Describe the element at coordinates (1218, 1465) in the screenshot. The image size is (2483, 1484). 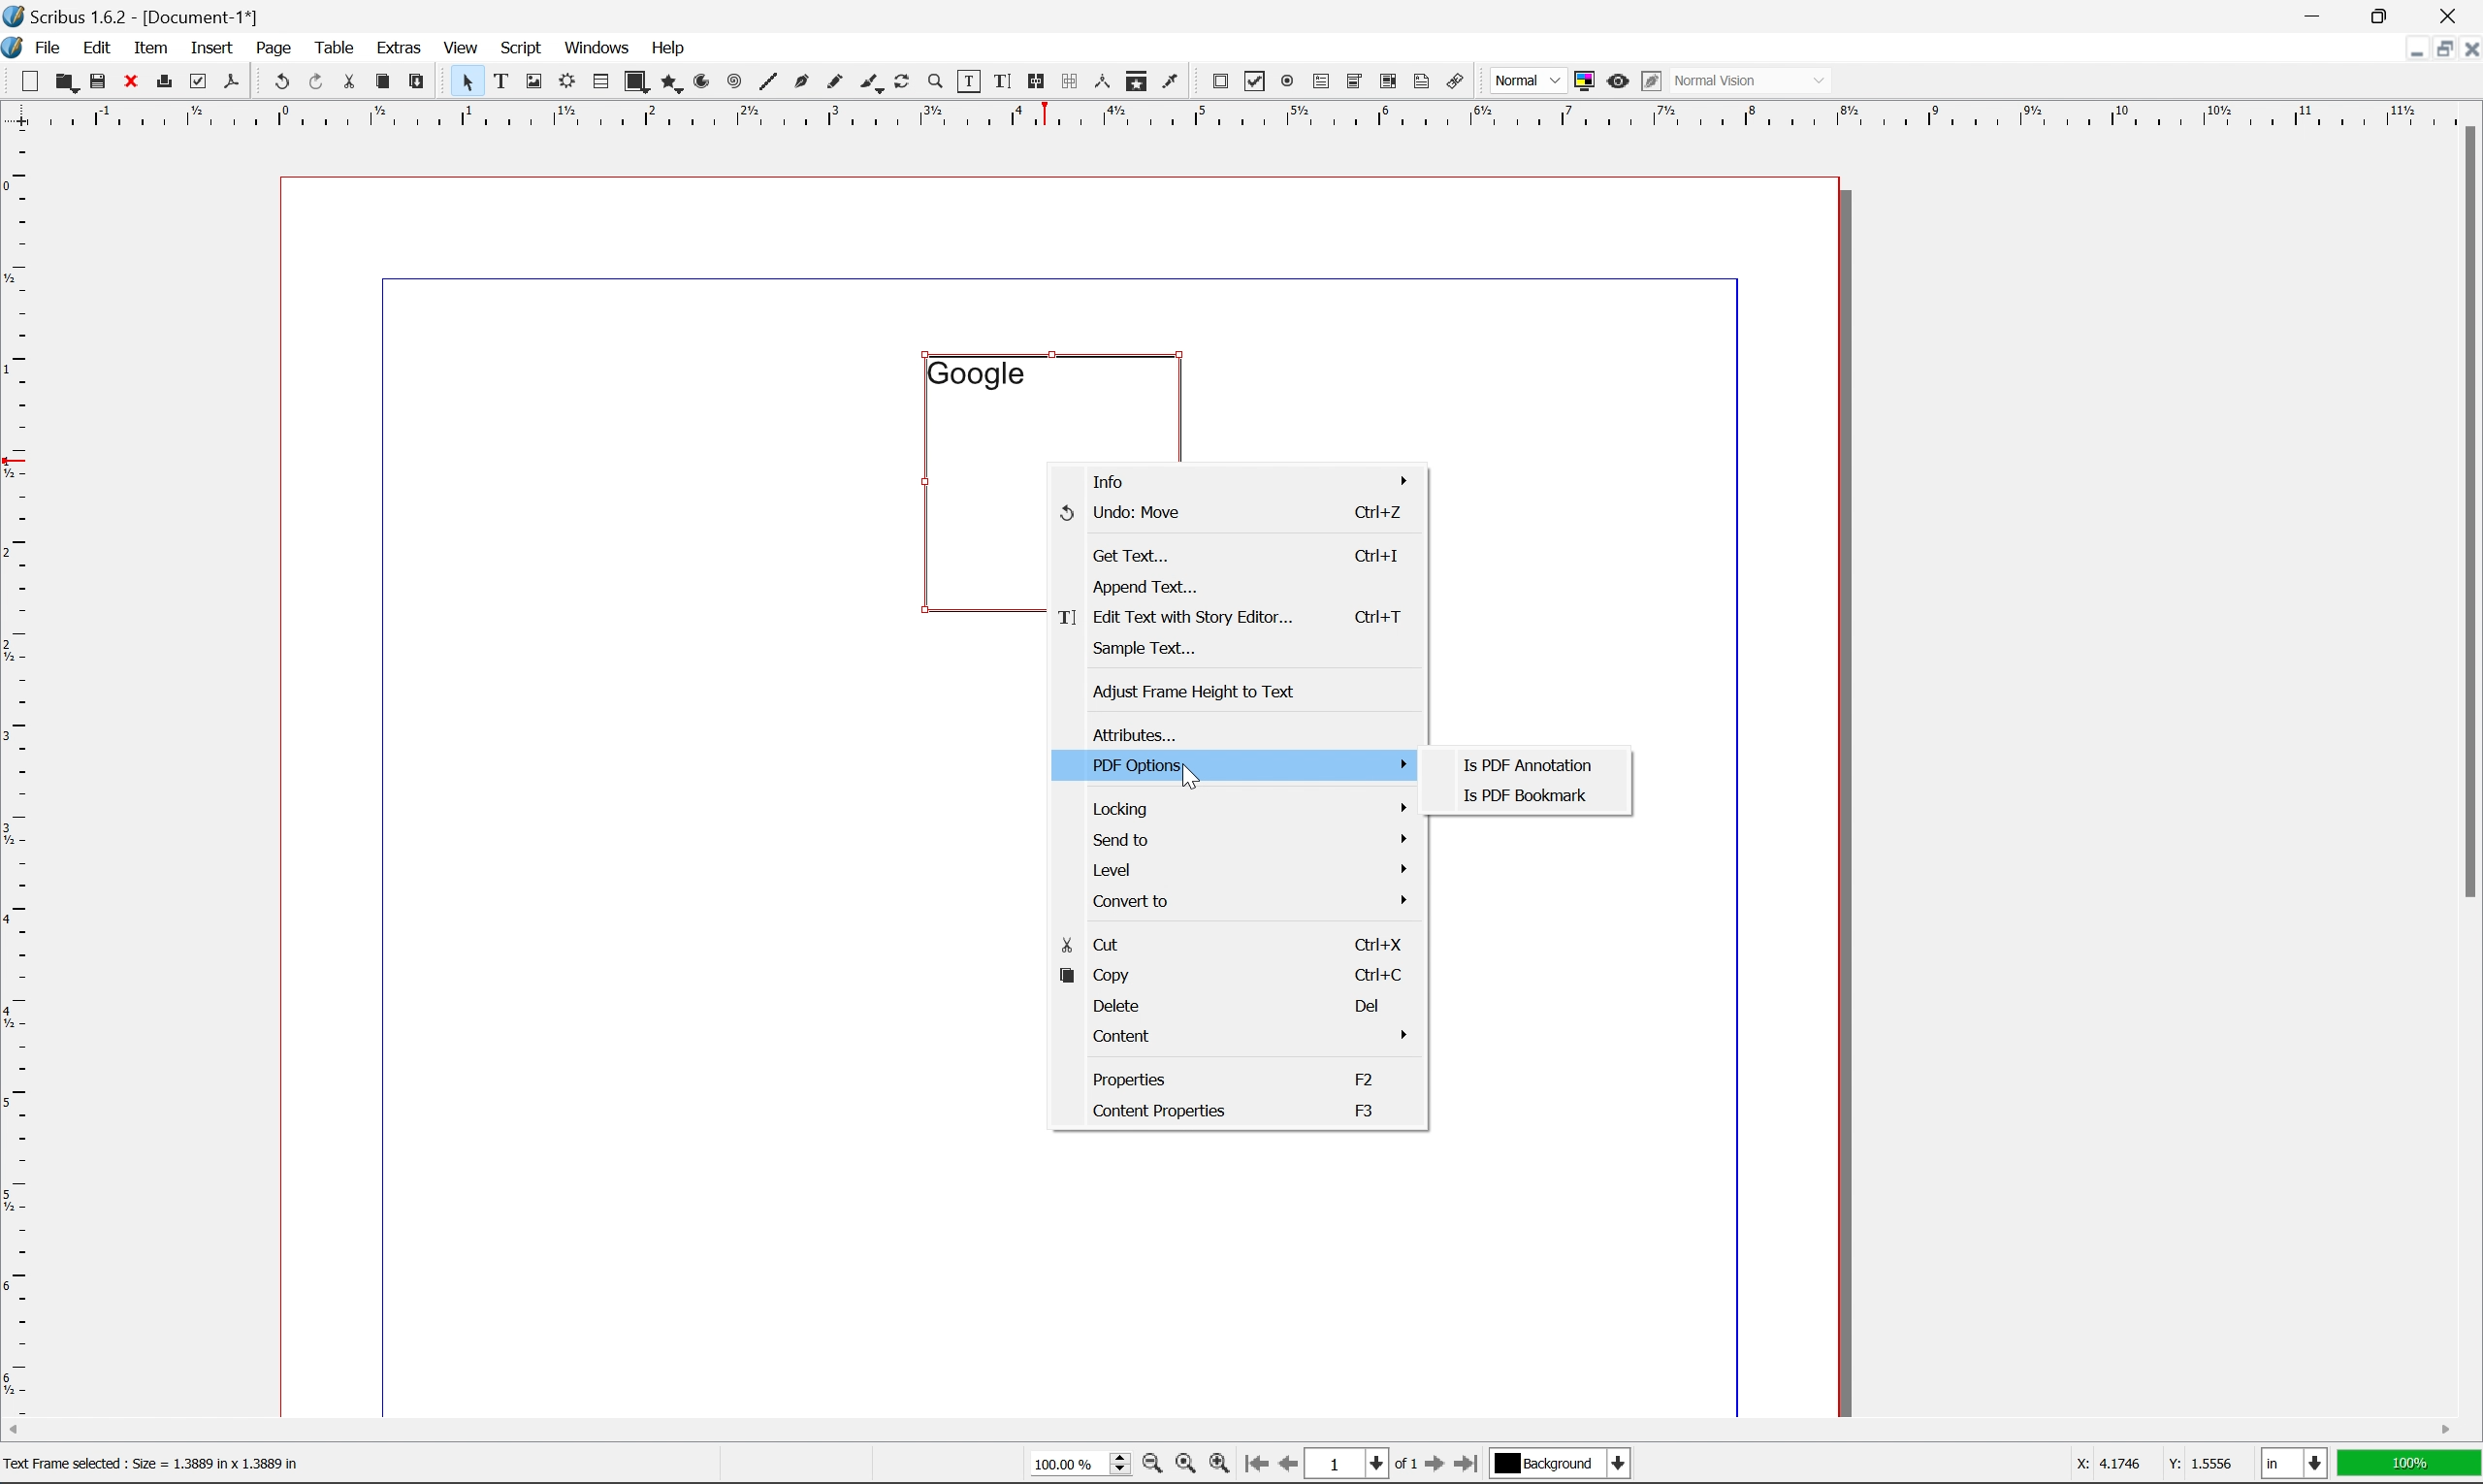
I see `zoom in` at that location.